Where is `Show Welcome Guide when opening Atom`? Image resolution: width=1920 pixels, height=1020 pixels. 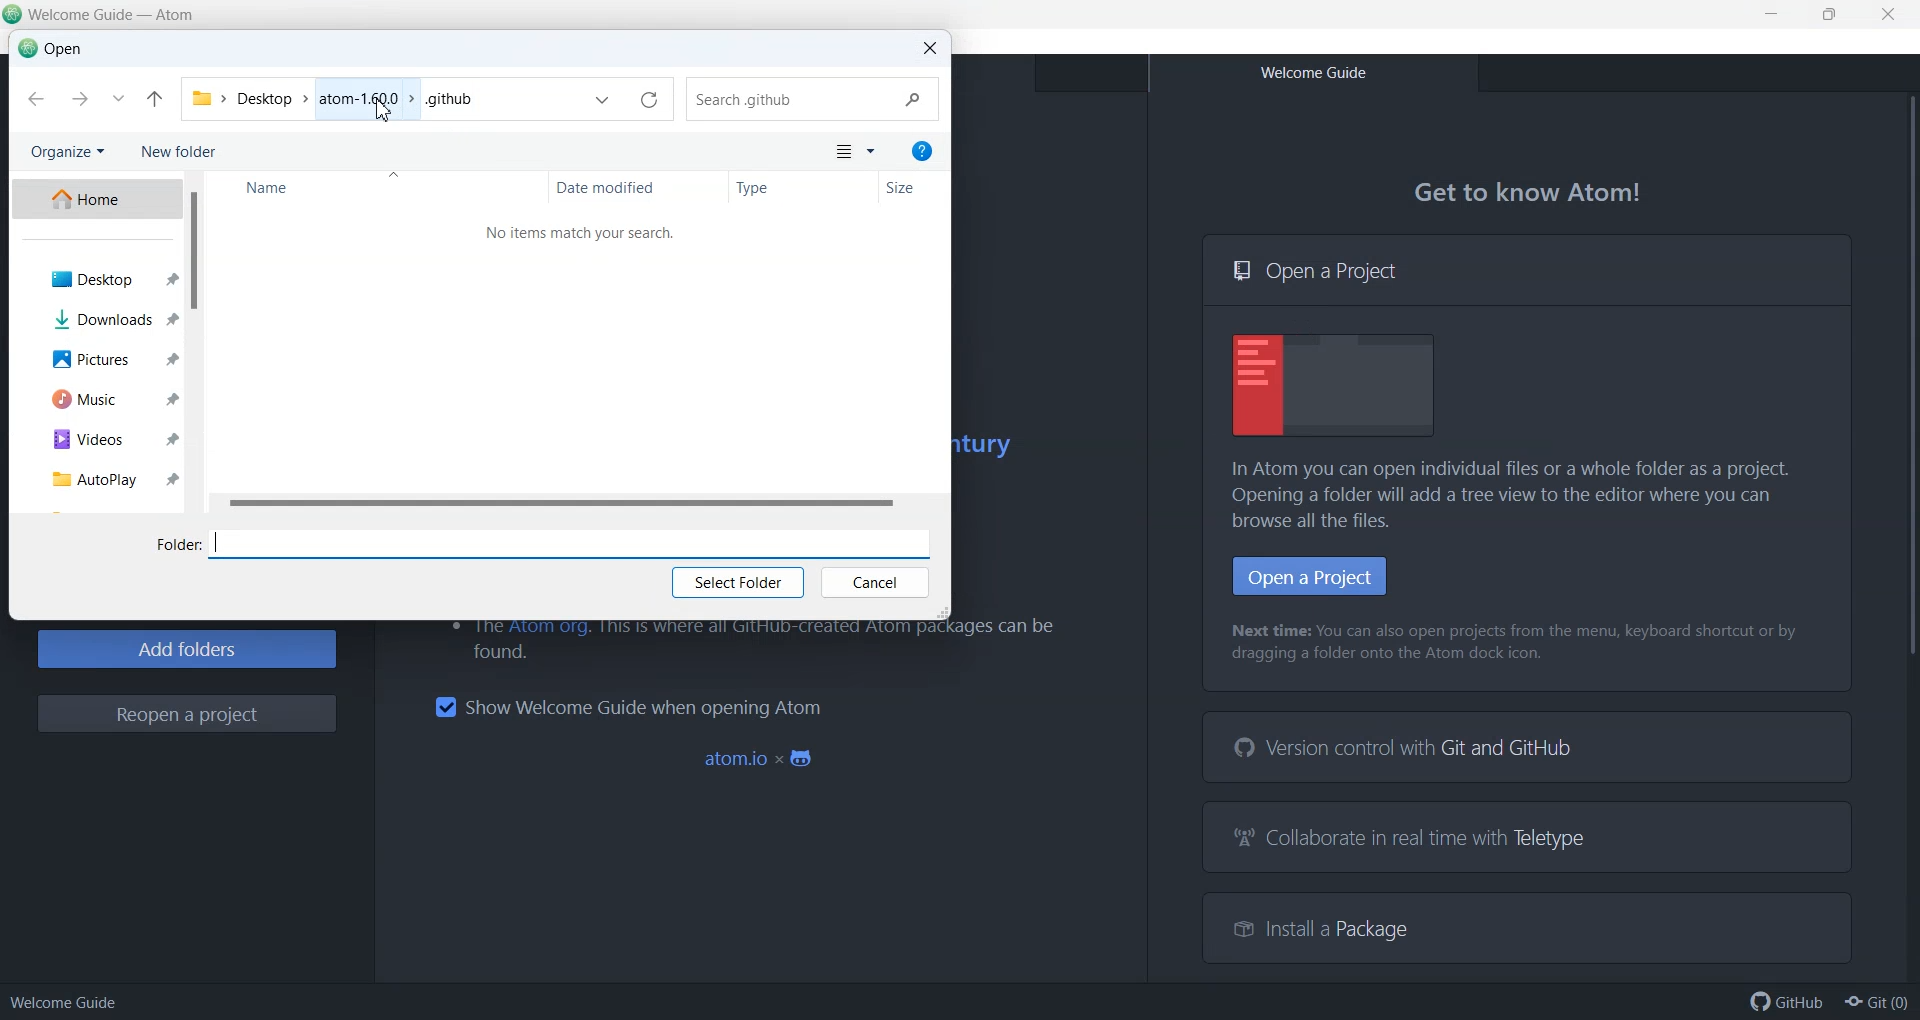 Show Welcome Guide when opening Atom is located at coordinates (627, 707).